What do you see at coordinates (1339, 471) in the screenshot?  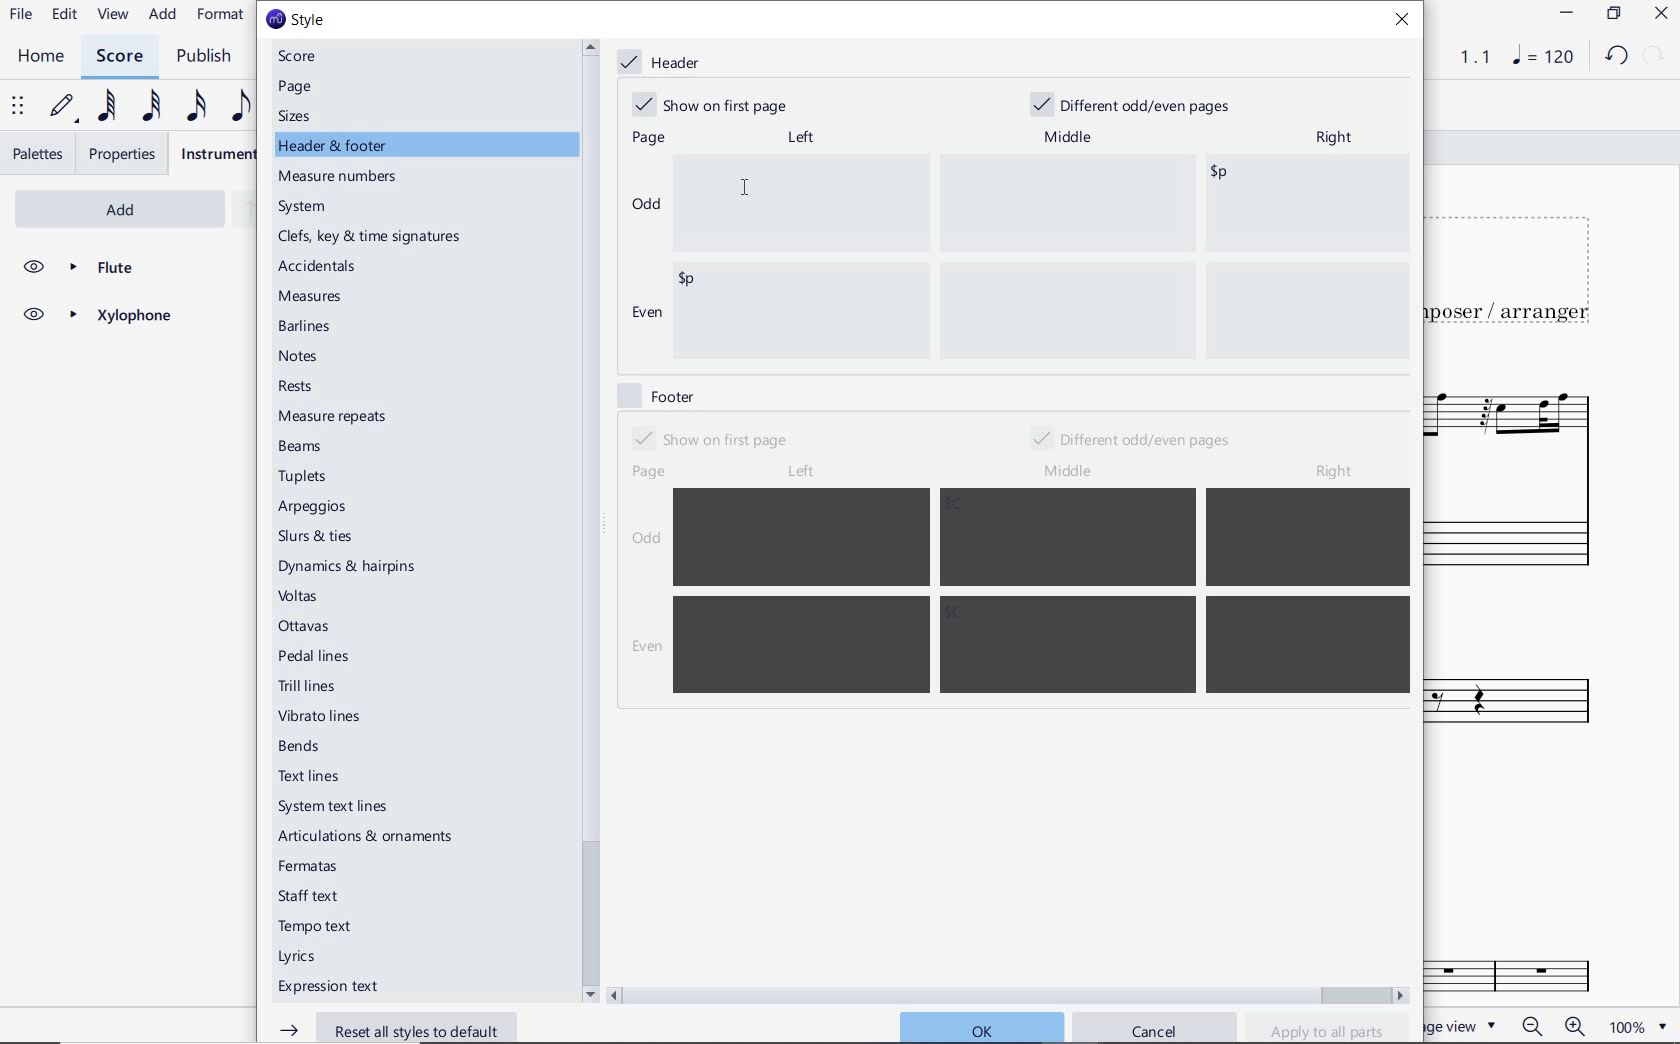 I see `right` at bounding box center [1339, 471].